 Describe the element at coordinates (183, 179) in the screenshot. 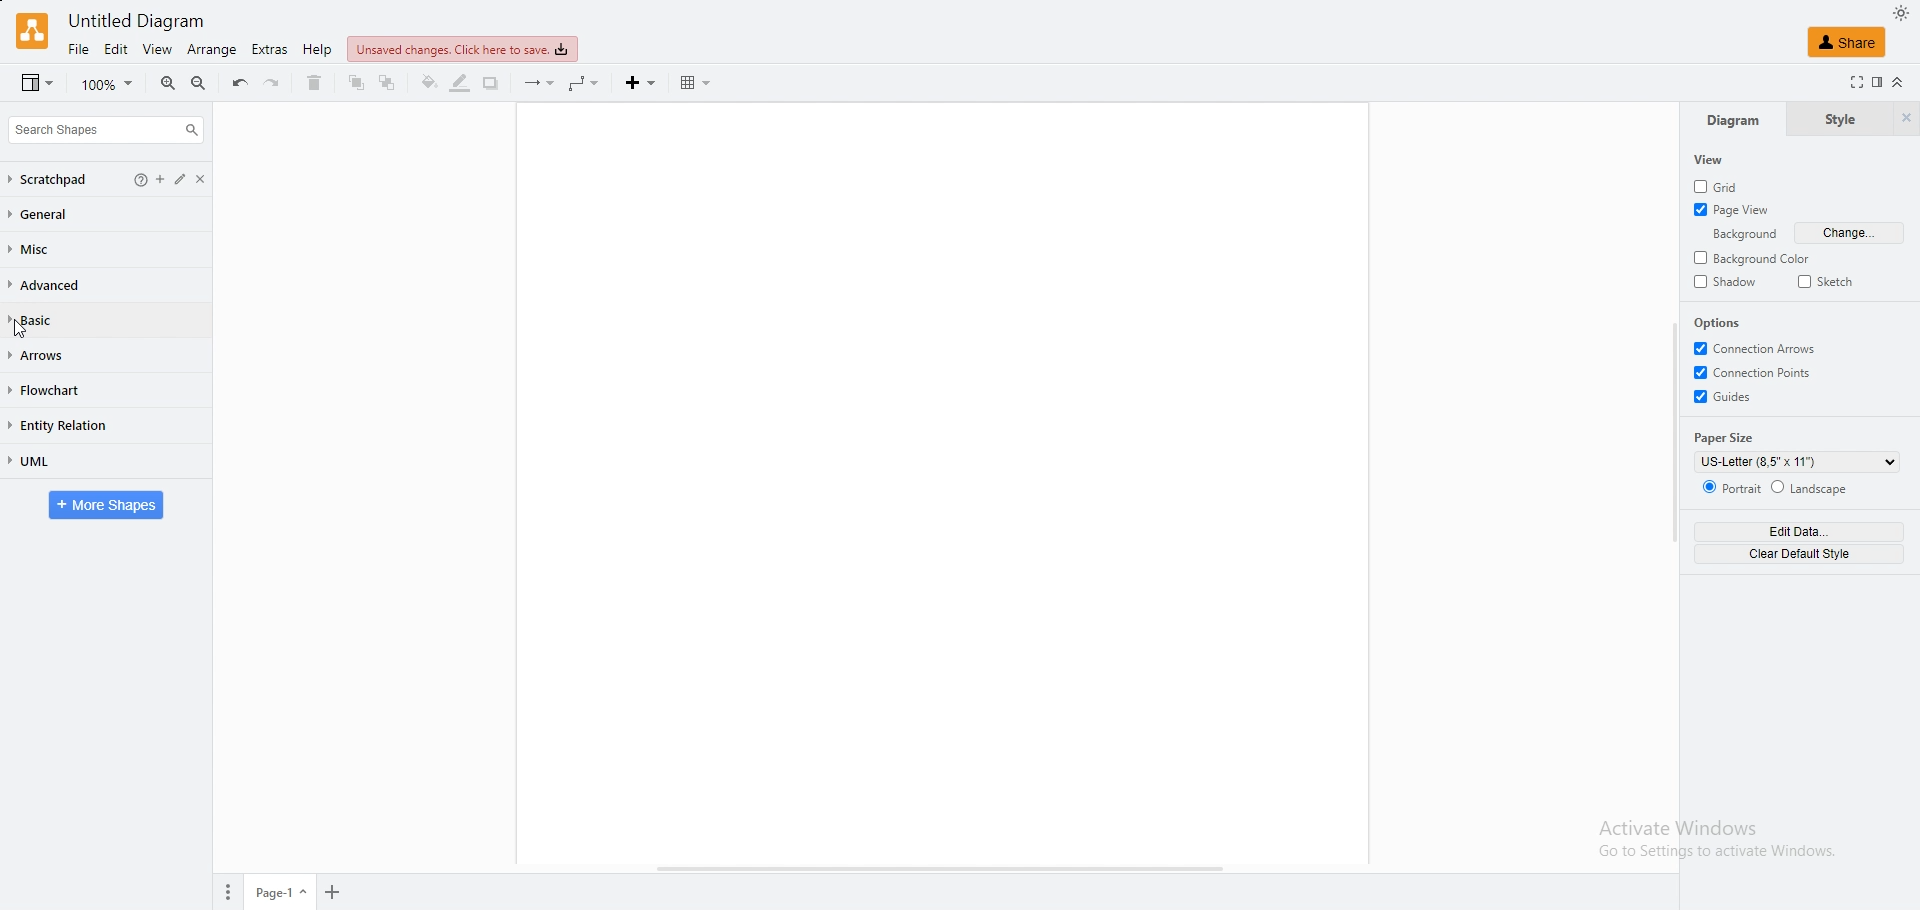

I see `edit` at that location.